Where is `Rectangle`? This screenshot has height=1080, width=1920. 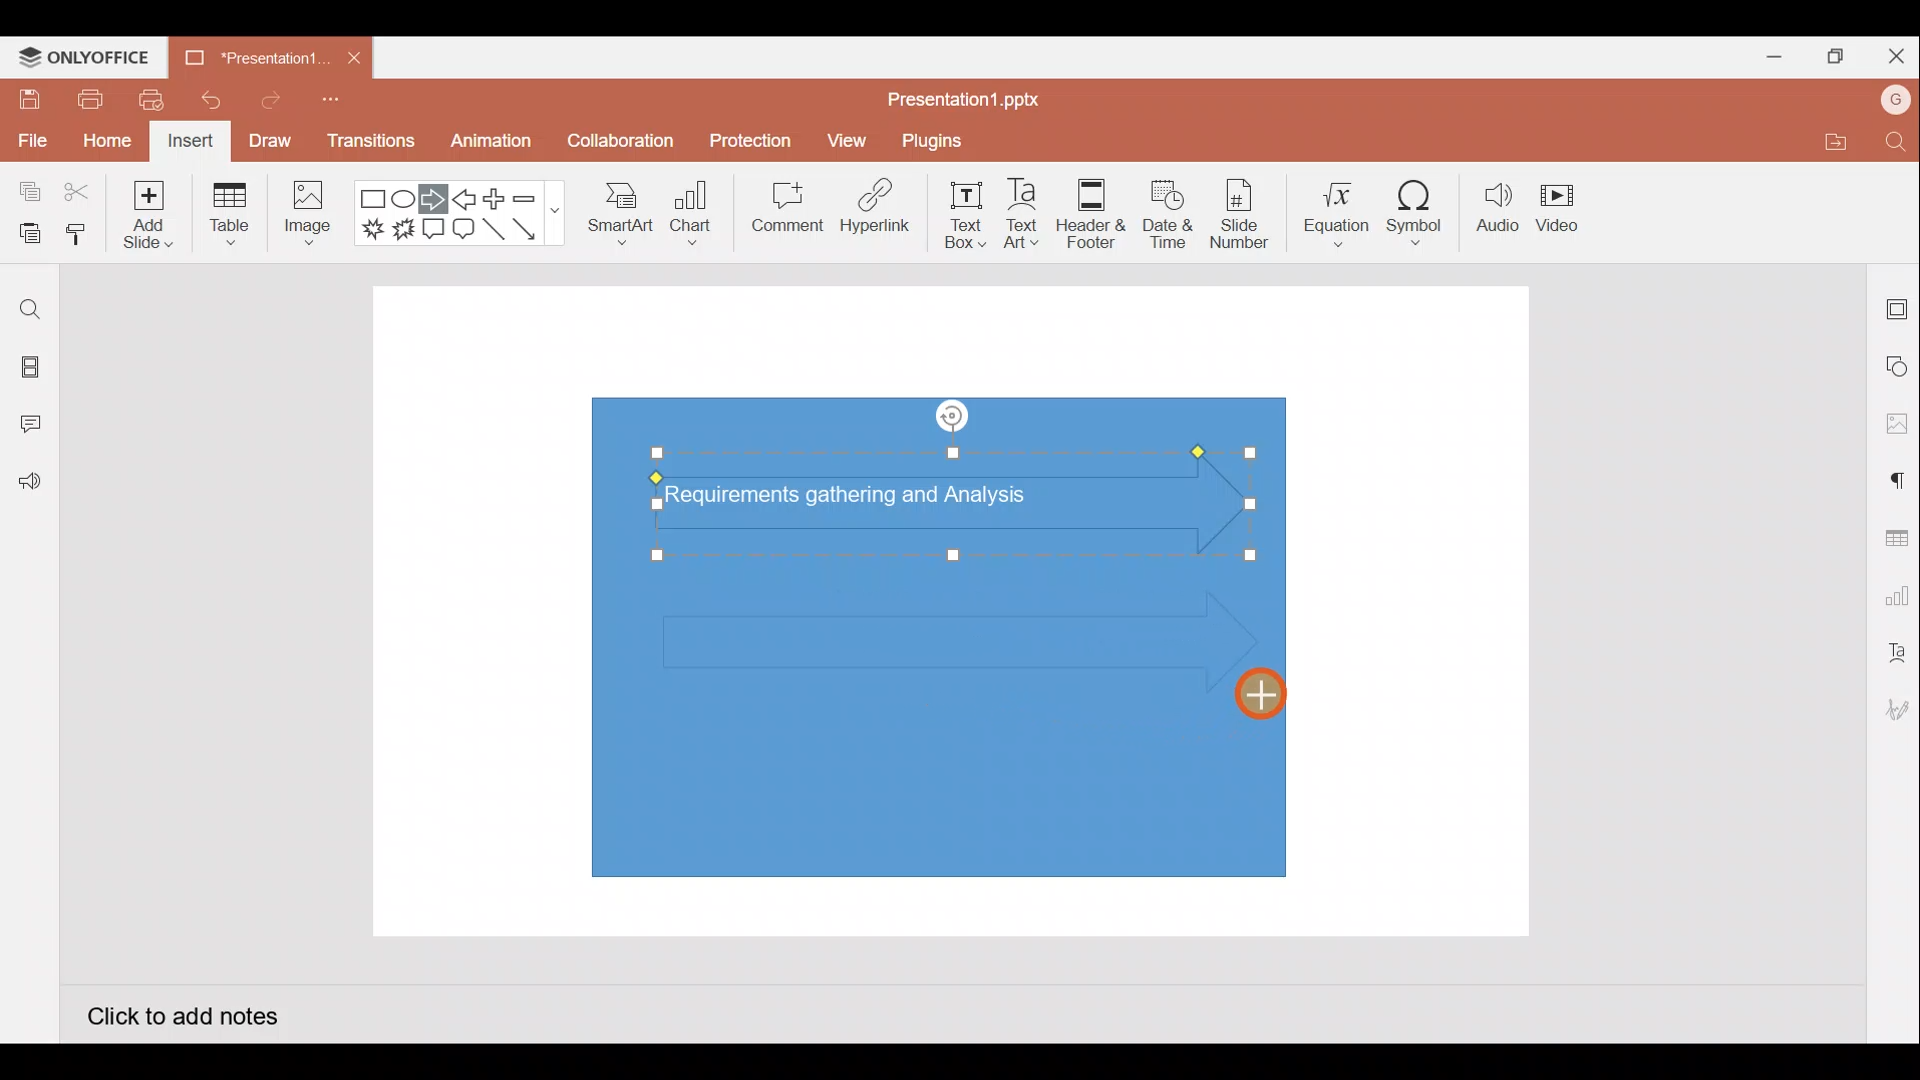
Rectangle is located at coordinates (374, 200).